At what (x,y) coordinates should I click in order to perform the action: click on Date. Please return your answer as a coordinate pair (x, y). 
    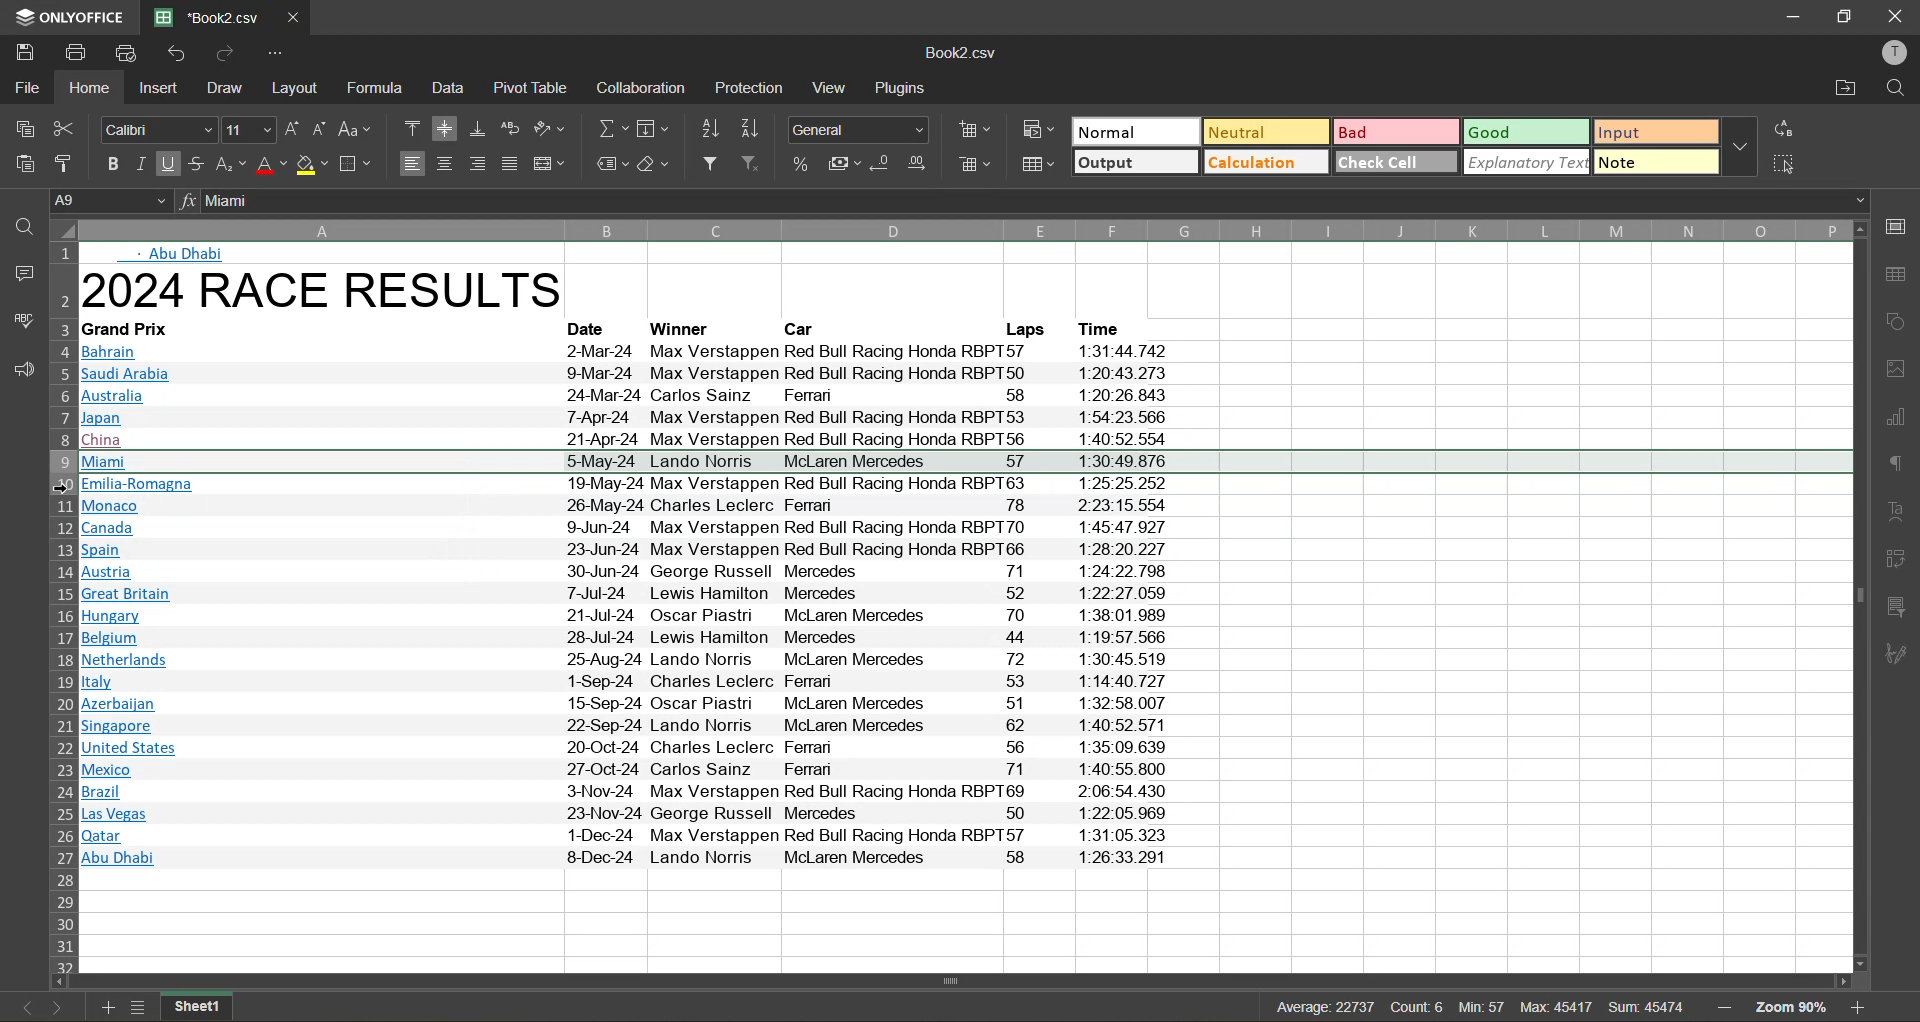
    Looking at the image, I should click on (593, 328).